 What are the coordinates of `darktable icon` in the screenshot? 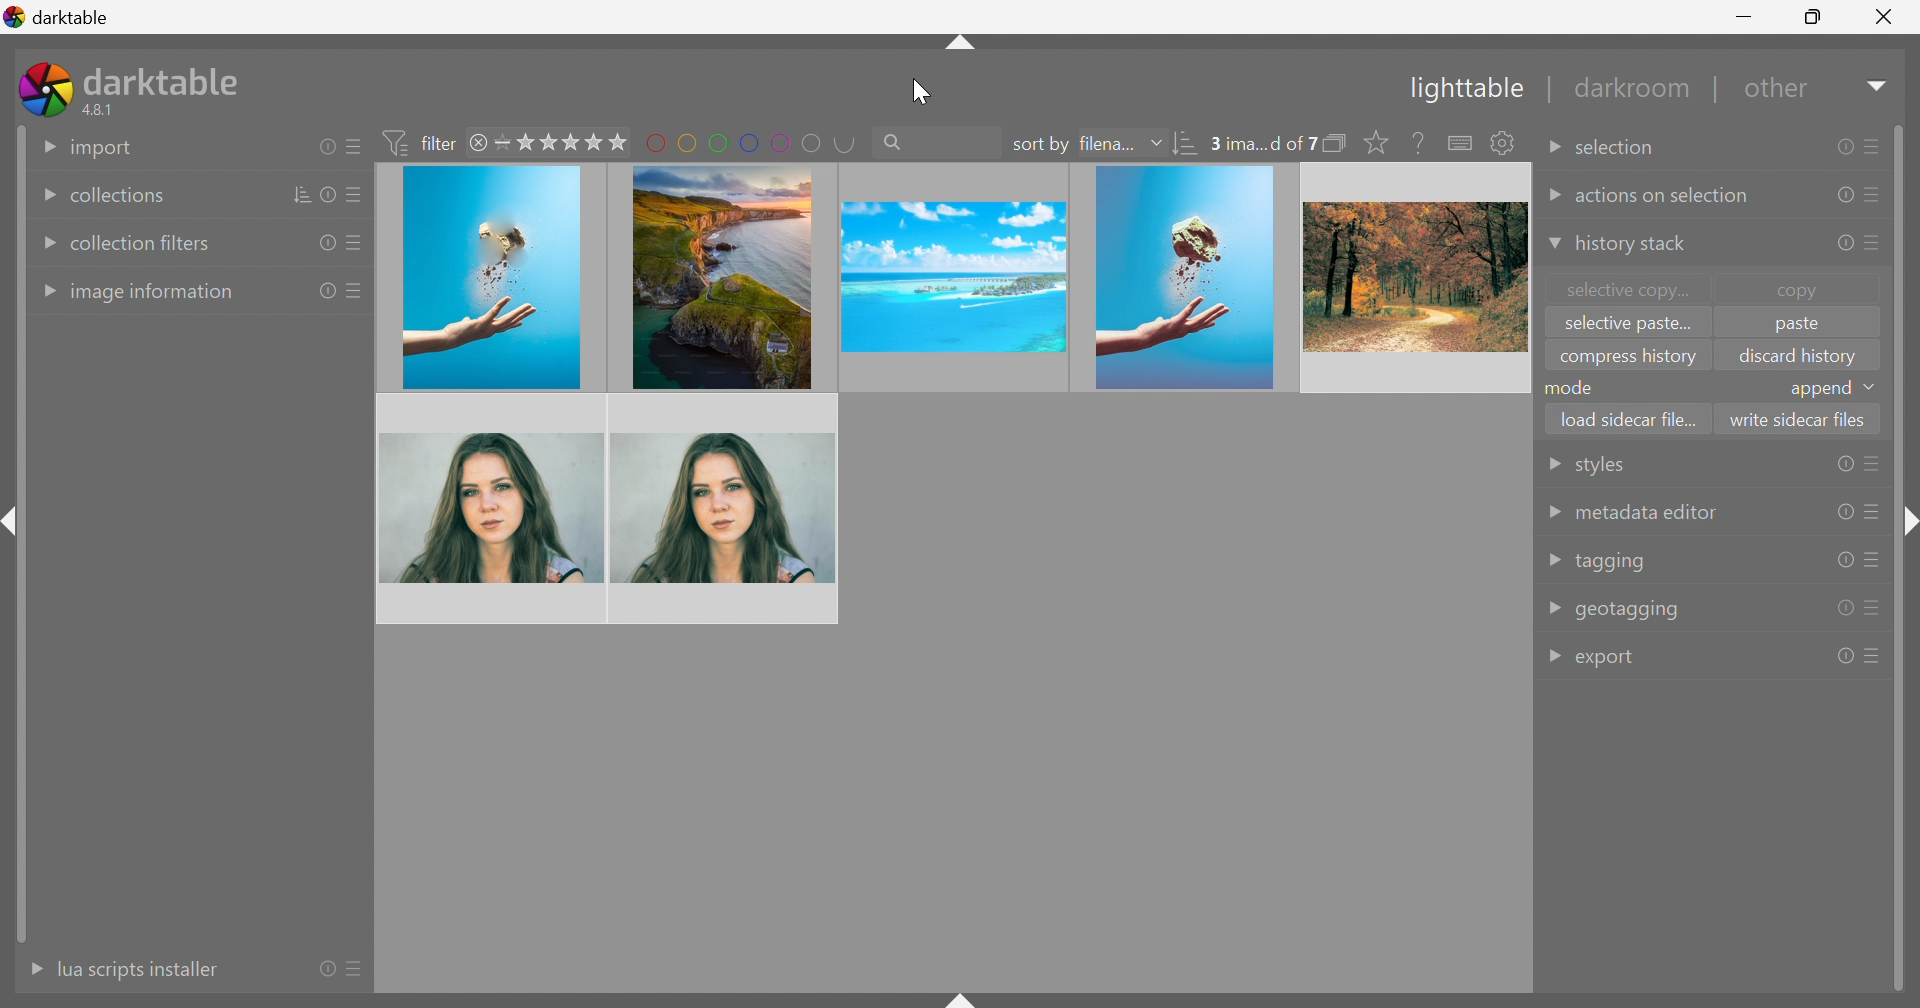 It's located at (45, 89).